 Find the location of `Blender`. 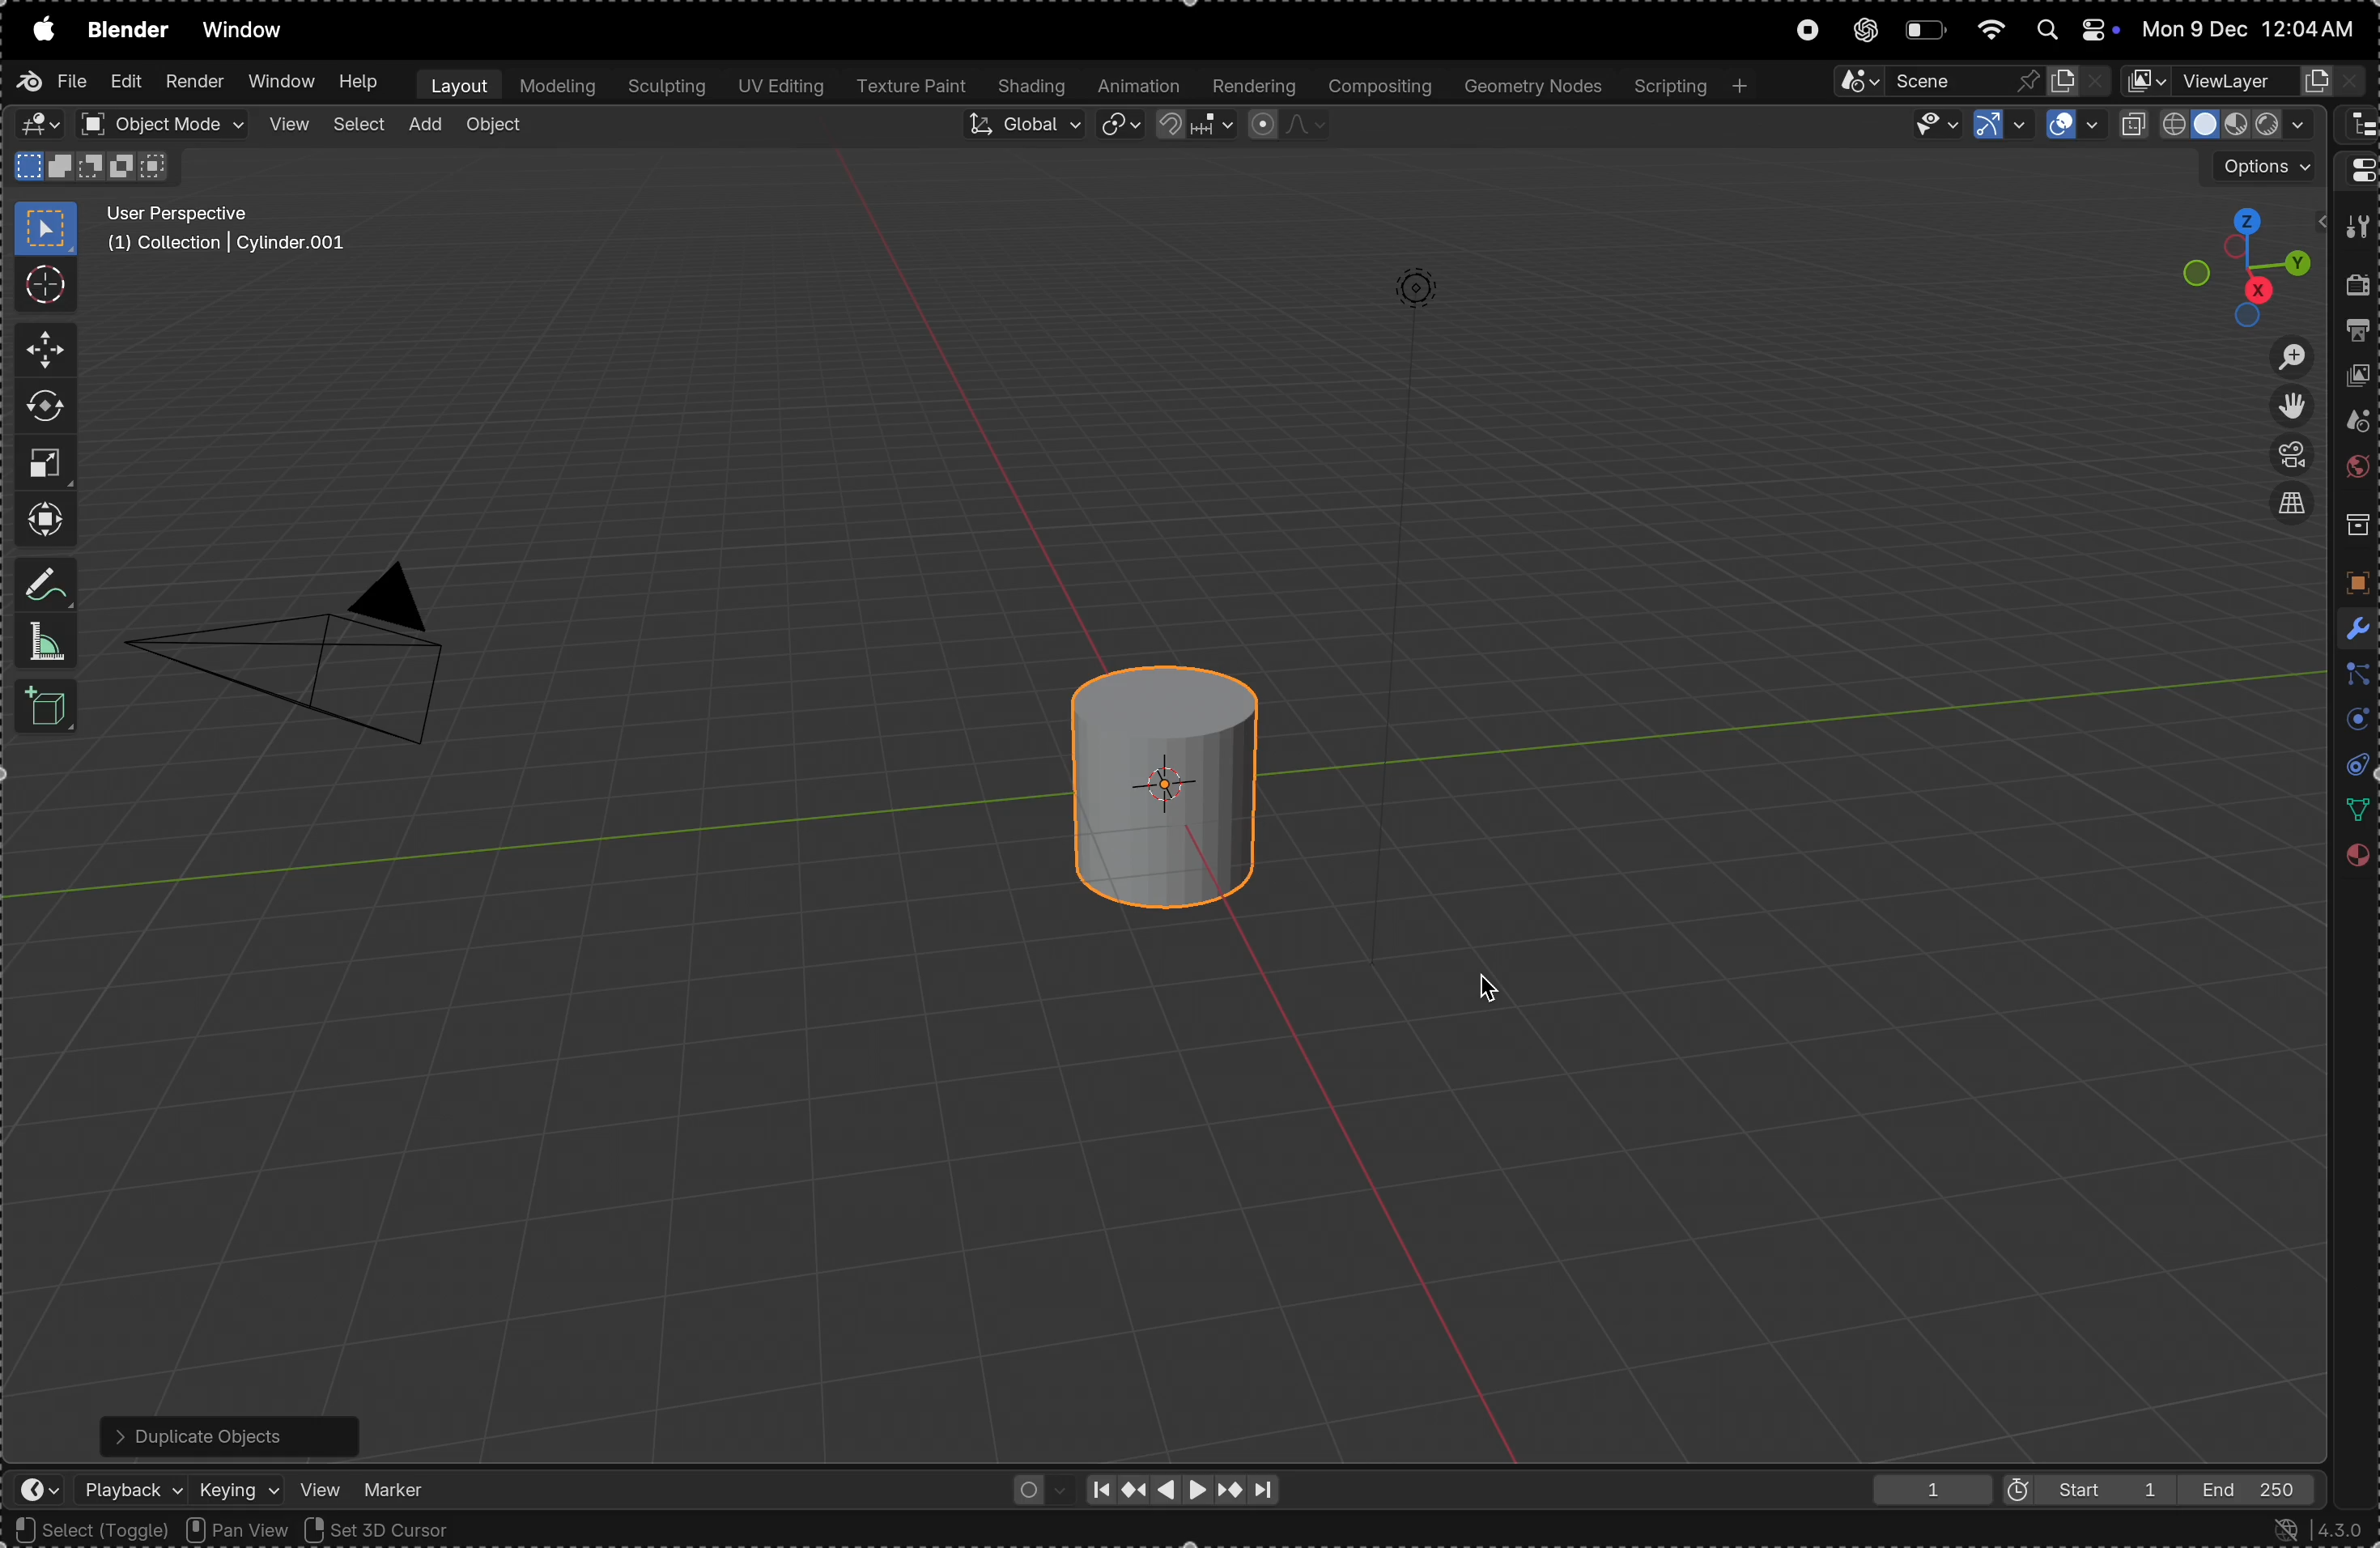

Blender is located at coordinates (127, 29).